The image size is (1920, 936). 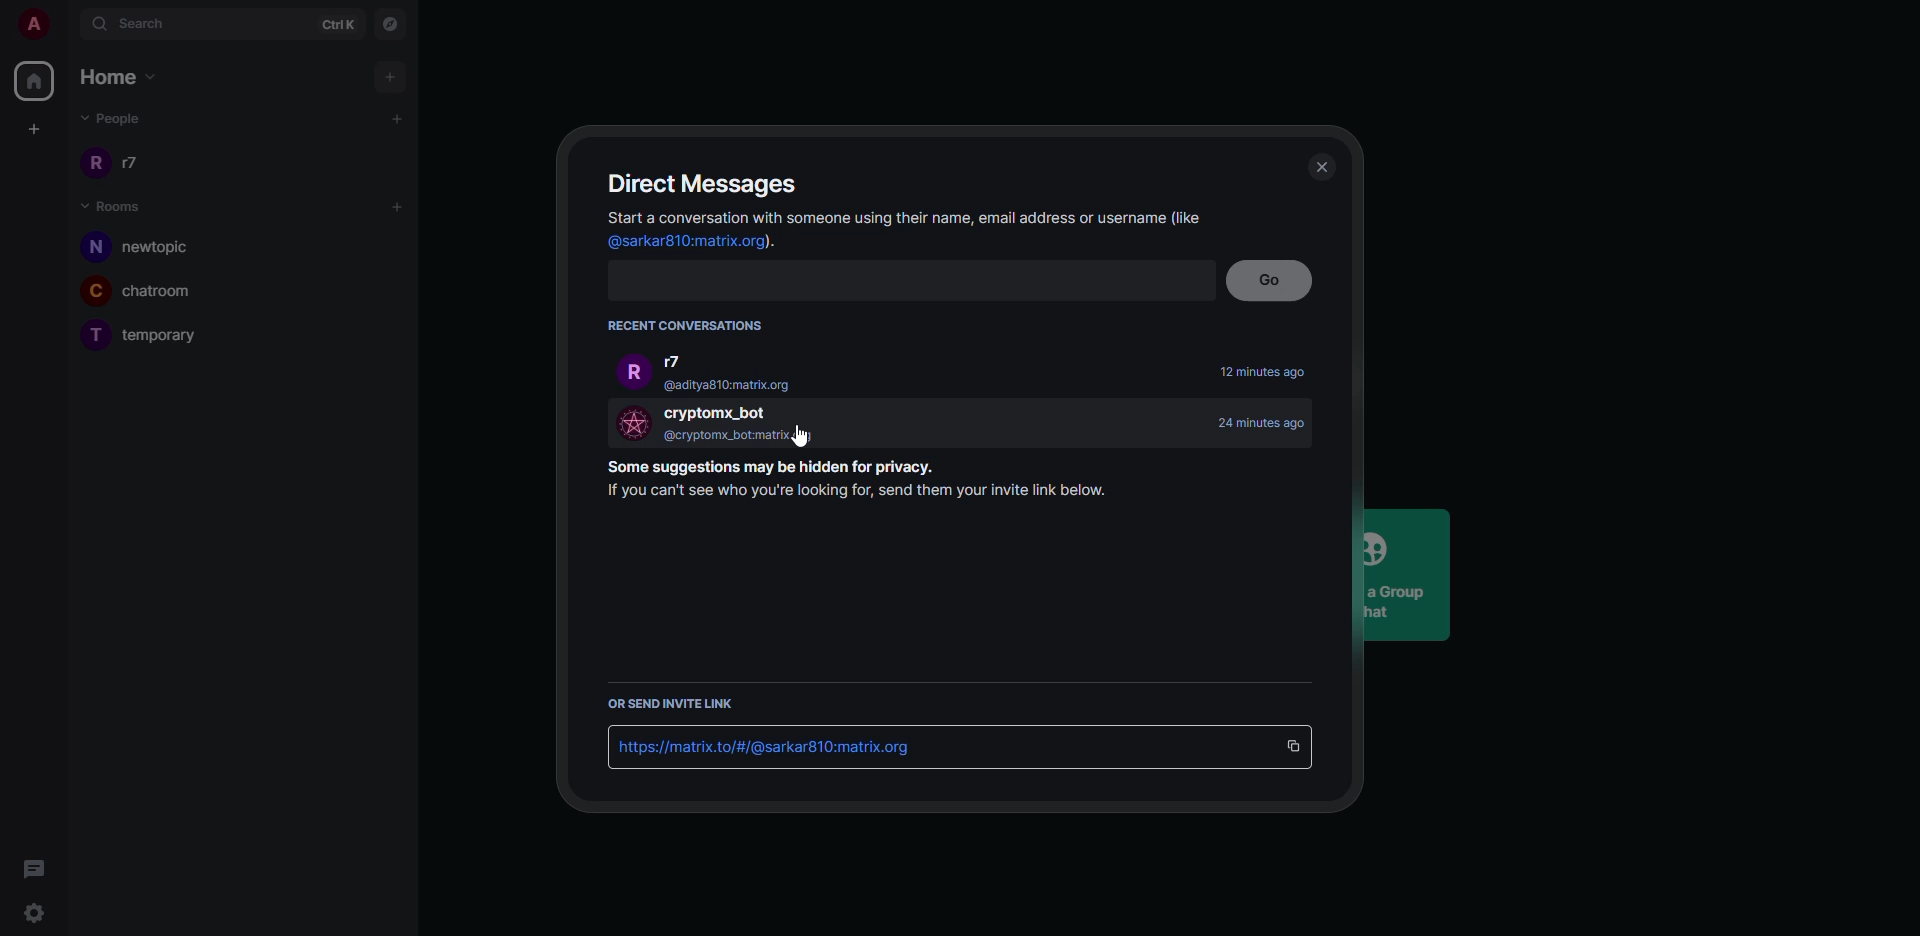 What do you see at coordinates (1290, 748) in the screenshot?
I see `copy` at bounding box center [1290, 748].